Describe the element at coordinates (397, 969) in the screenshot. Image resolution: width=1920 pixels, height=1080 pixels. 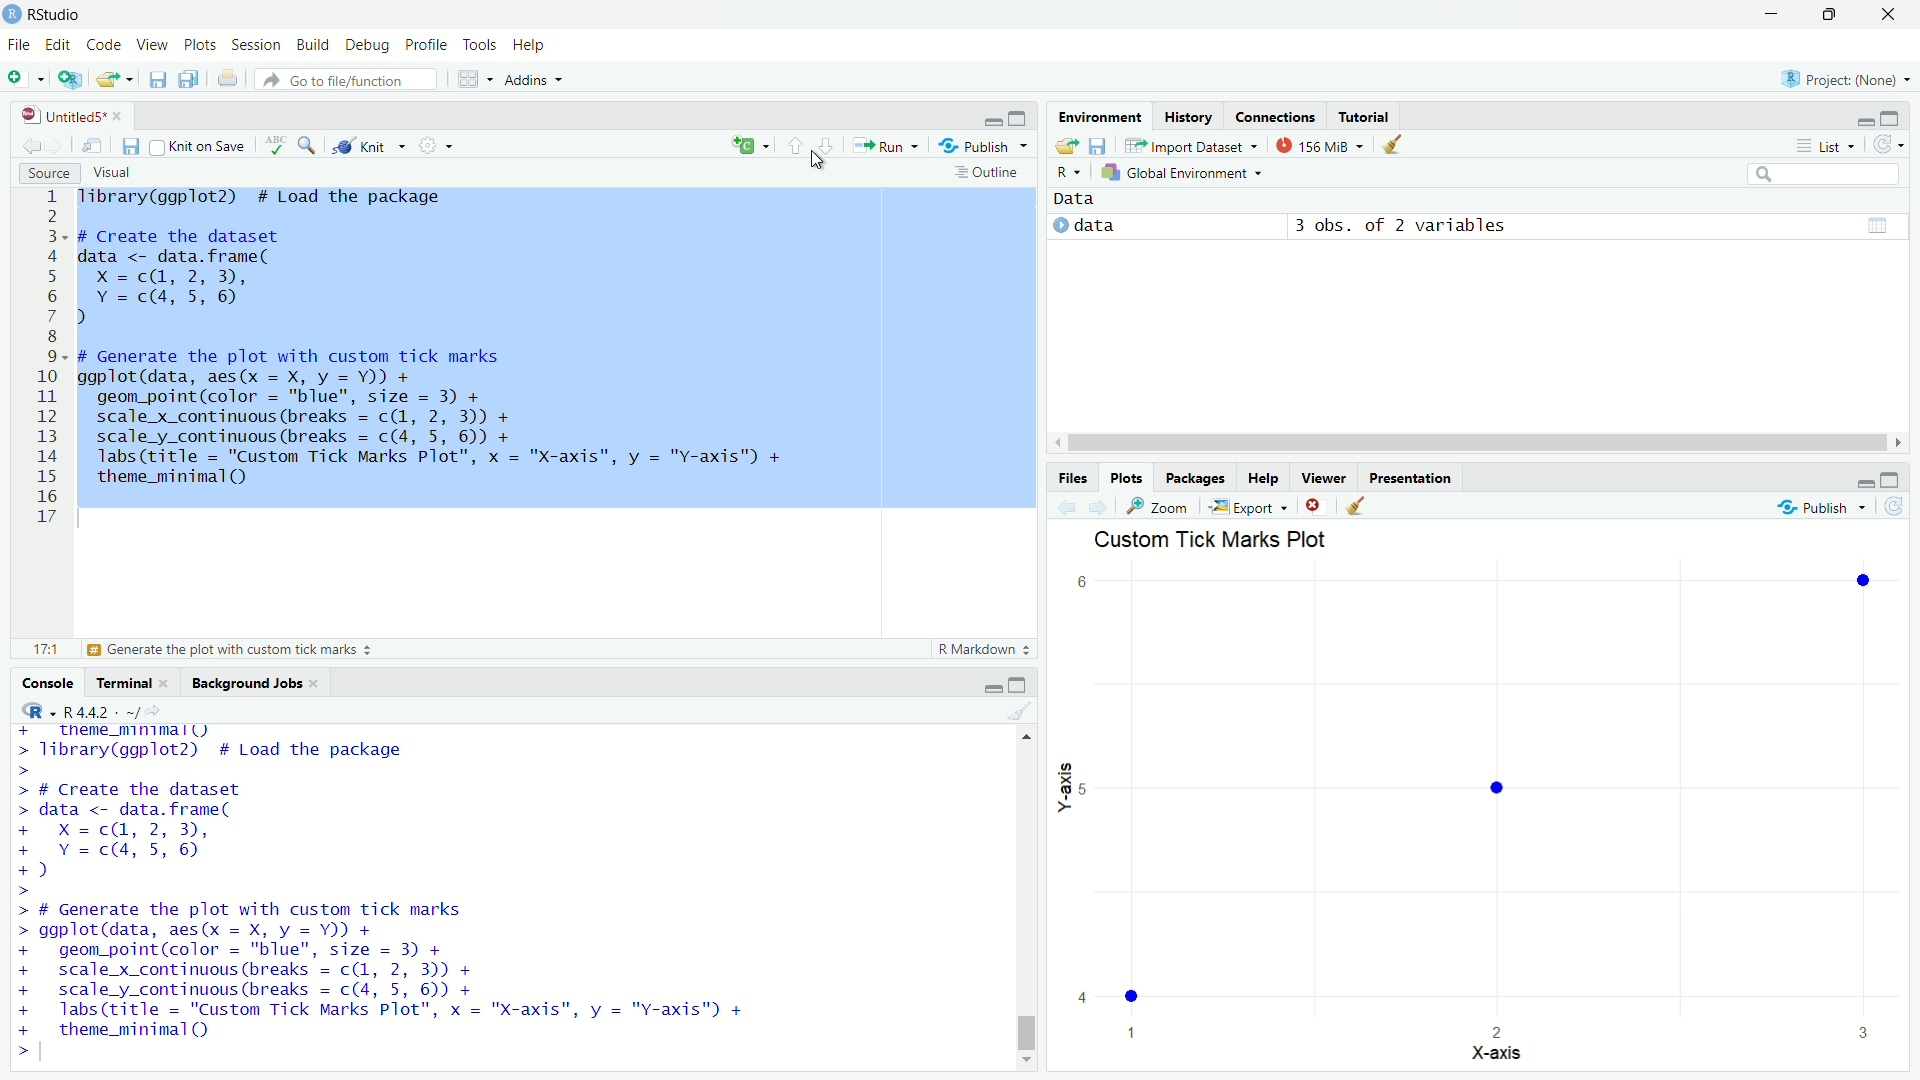
I see `code to generate the plot with custom tick marks` at that location.